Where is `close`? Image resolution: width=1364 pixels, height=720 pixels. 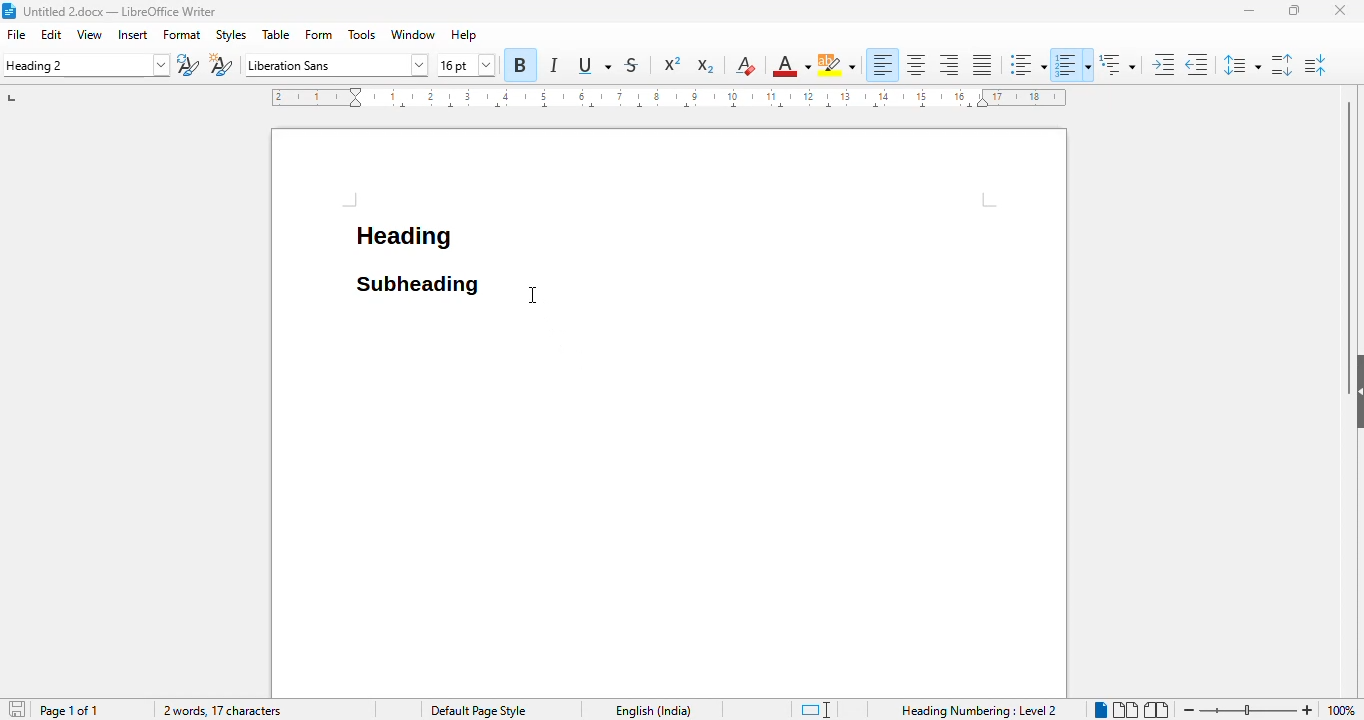 close is located at coordinates (1341, 11).